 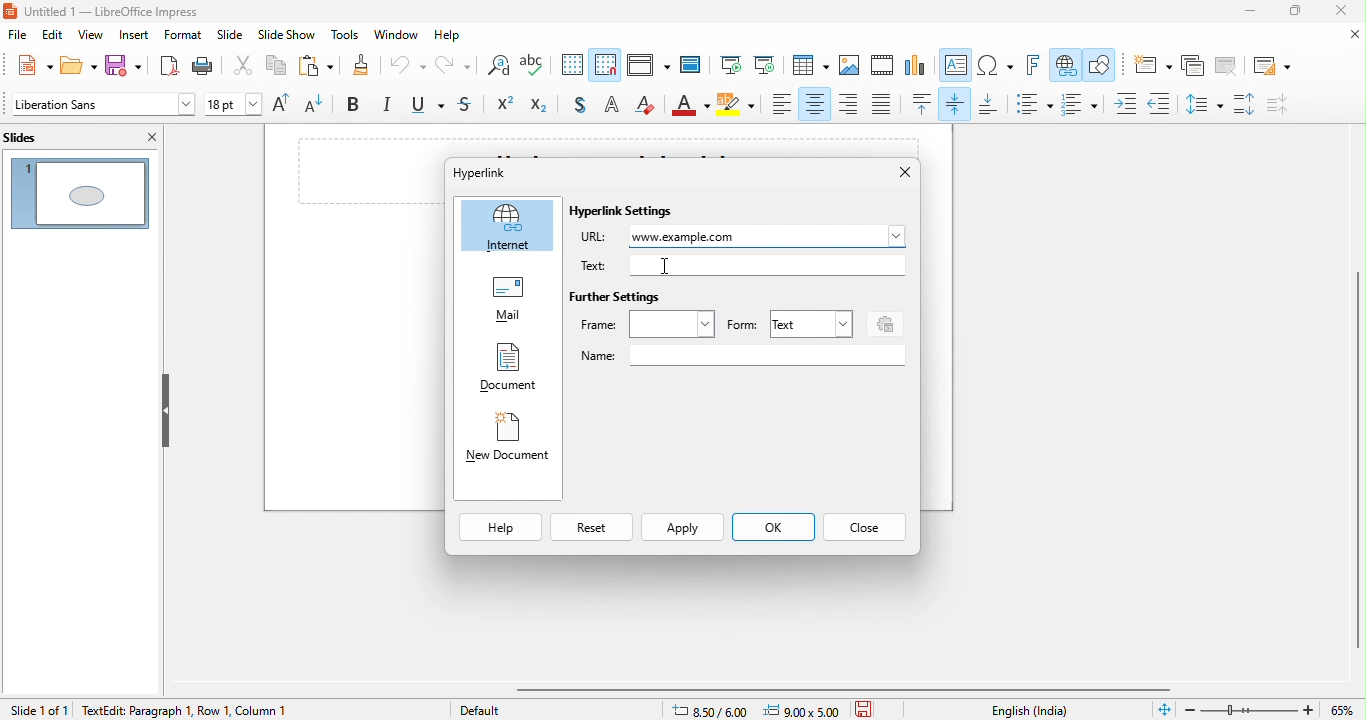 I want to click on find and replace, so click(x=496, y=68).